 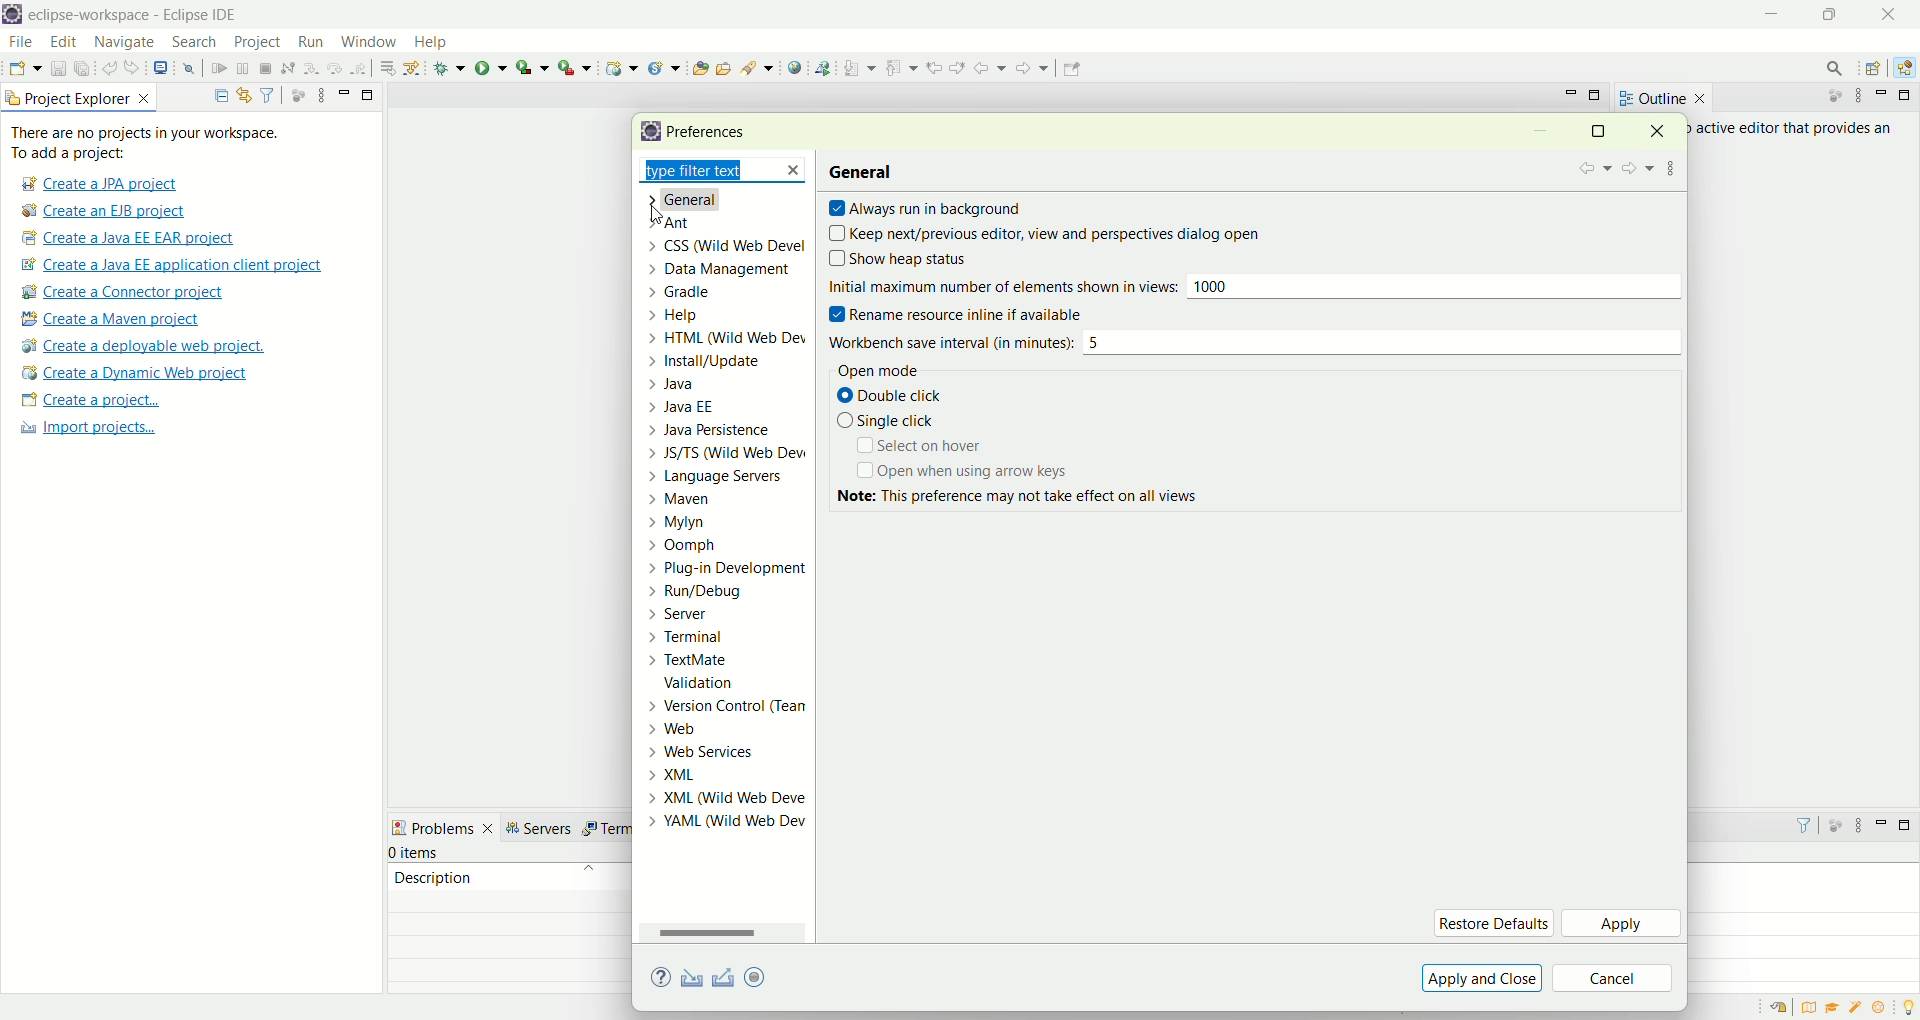 What do you see at coordinates (344, 92) in the screenshot?
I see `minimize` at bounding box center [344, 92].